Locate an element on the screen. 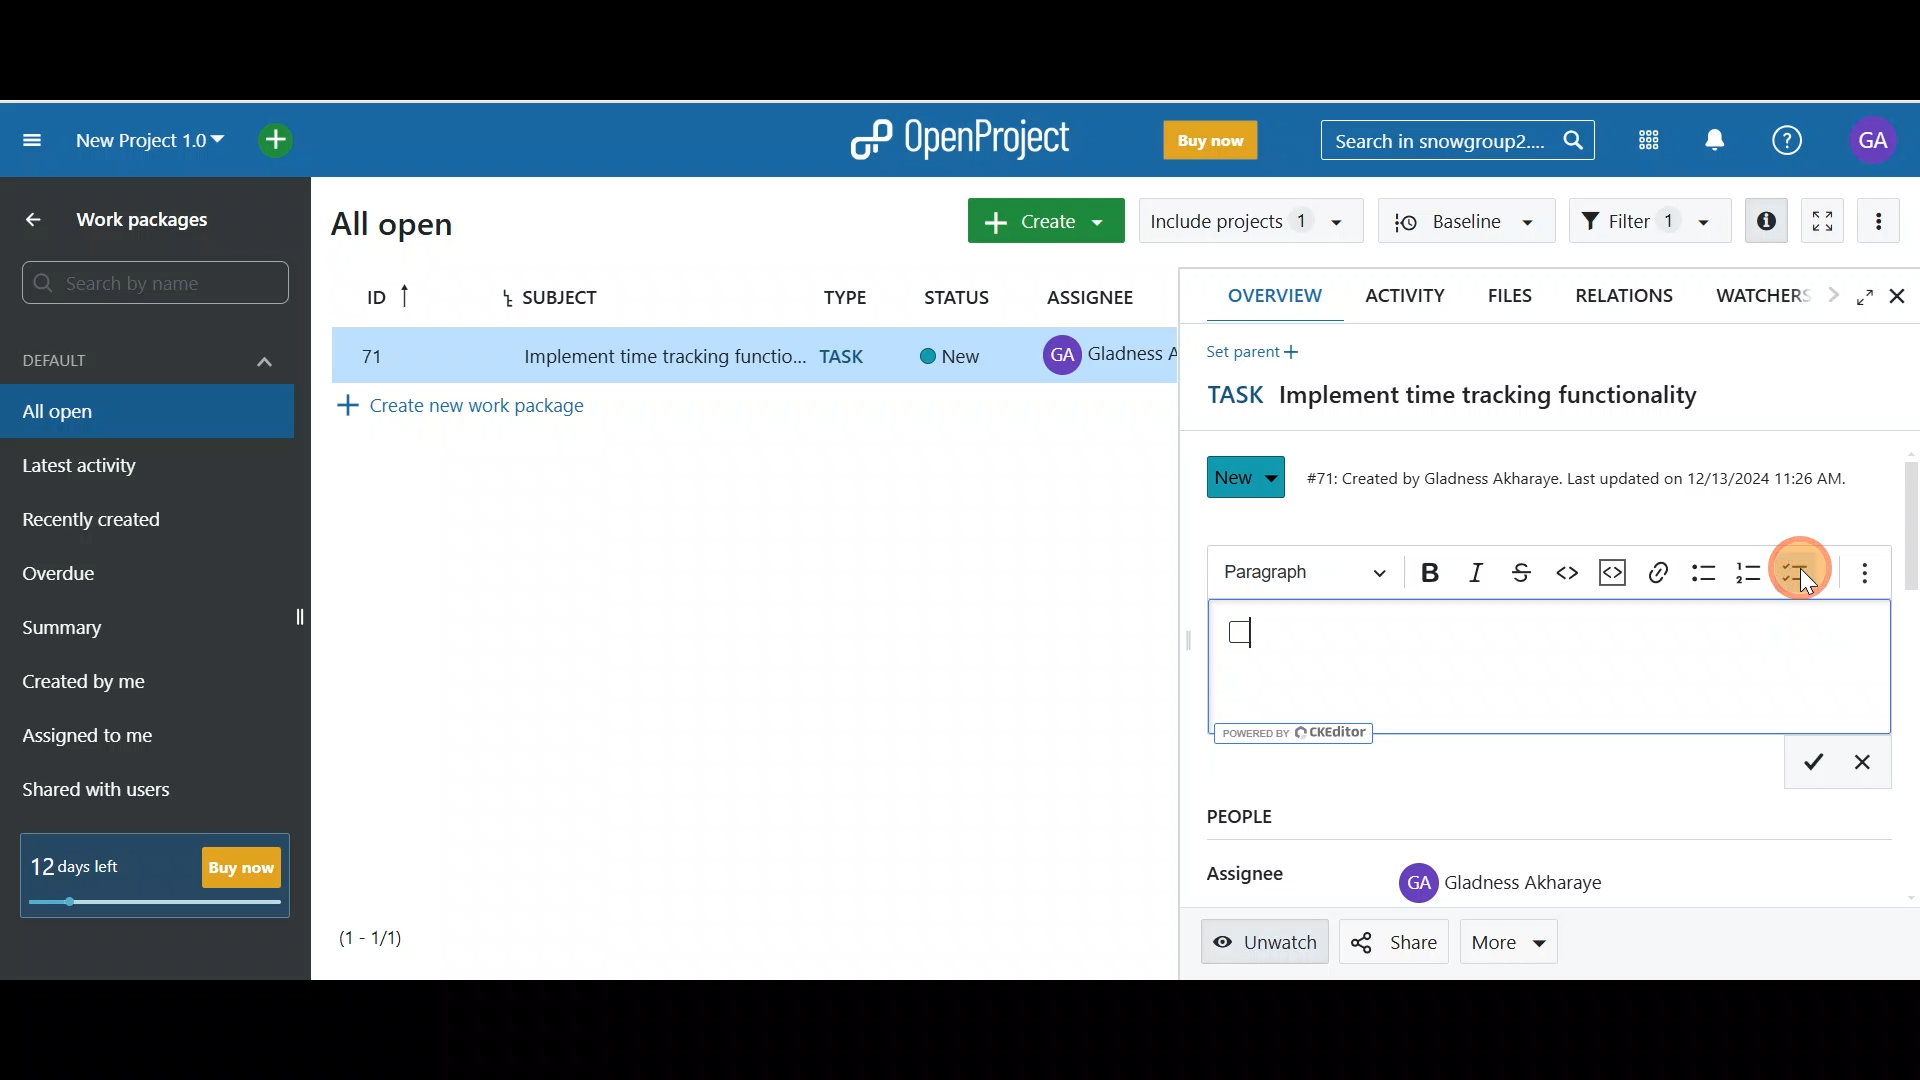 The height and width of the screenshot is (1080, 1920). Strikethrough is located at coordinates (1530, 572).